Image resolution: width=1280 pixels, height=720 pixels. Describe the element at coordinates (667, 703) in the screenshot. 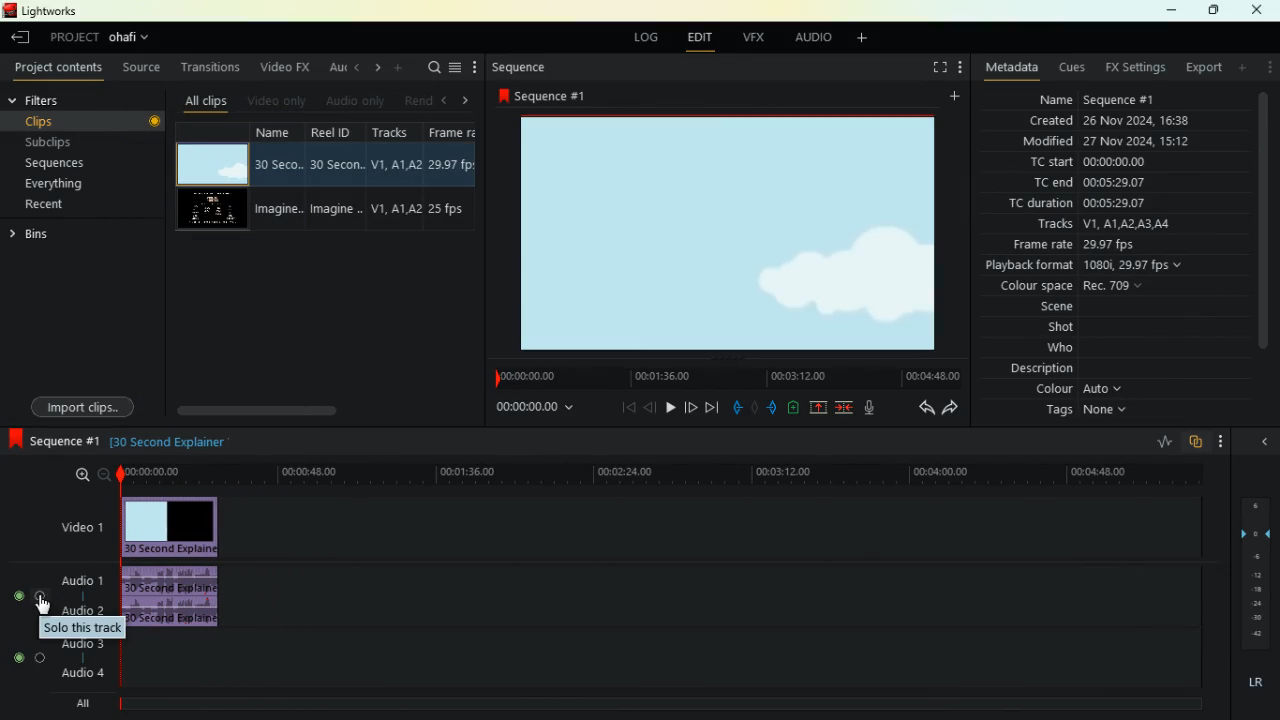

I see `ALL timeline track` at that location.